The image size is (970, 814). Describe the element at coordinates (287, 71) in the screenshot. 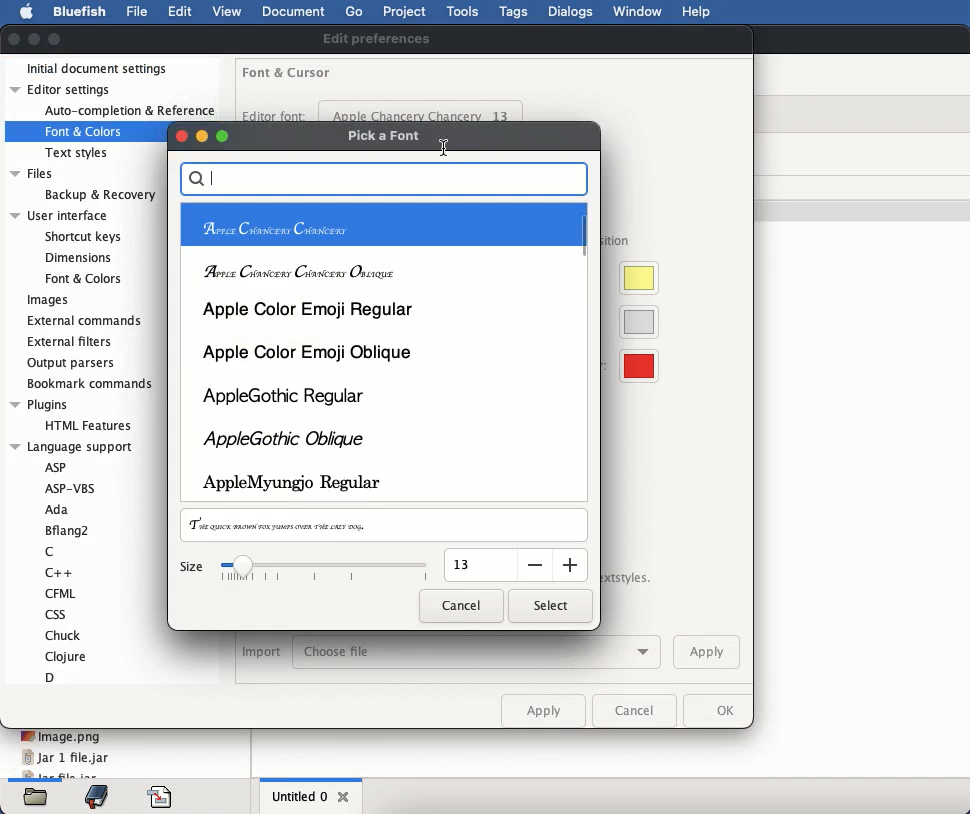

I see `font and cursor` at that location.